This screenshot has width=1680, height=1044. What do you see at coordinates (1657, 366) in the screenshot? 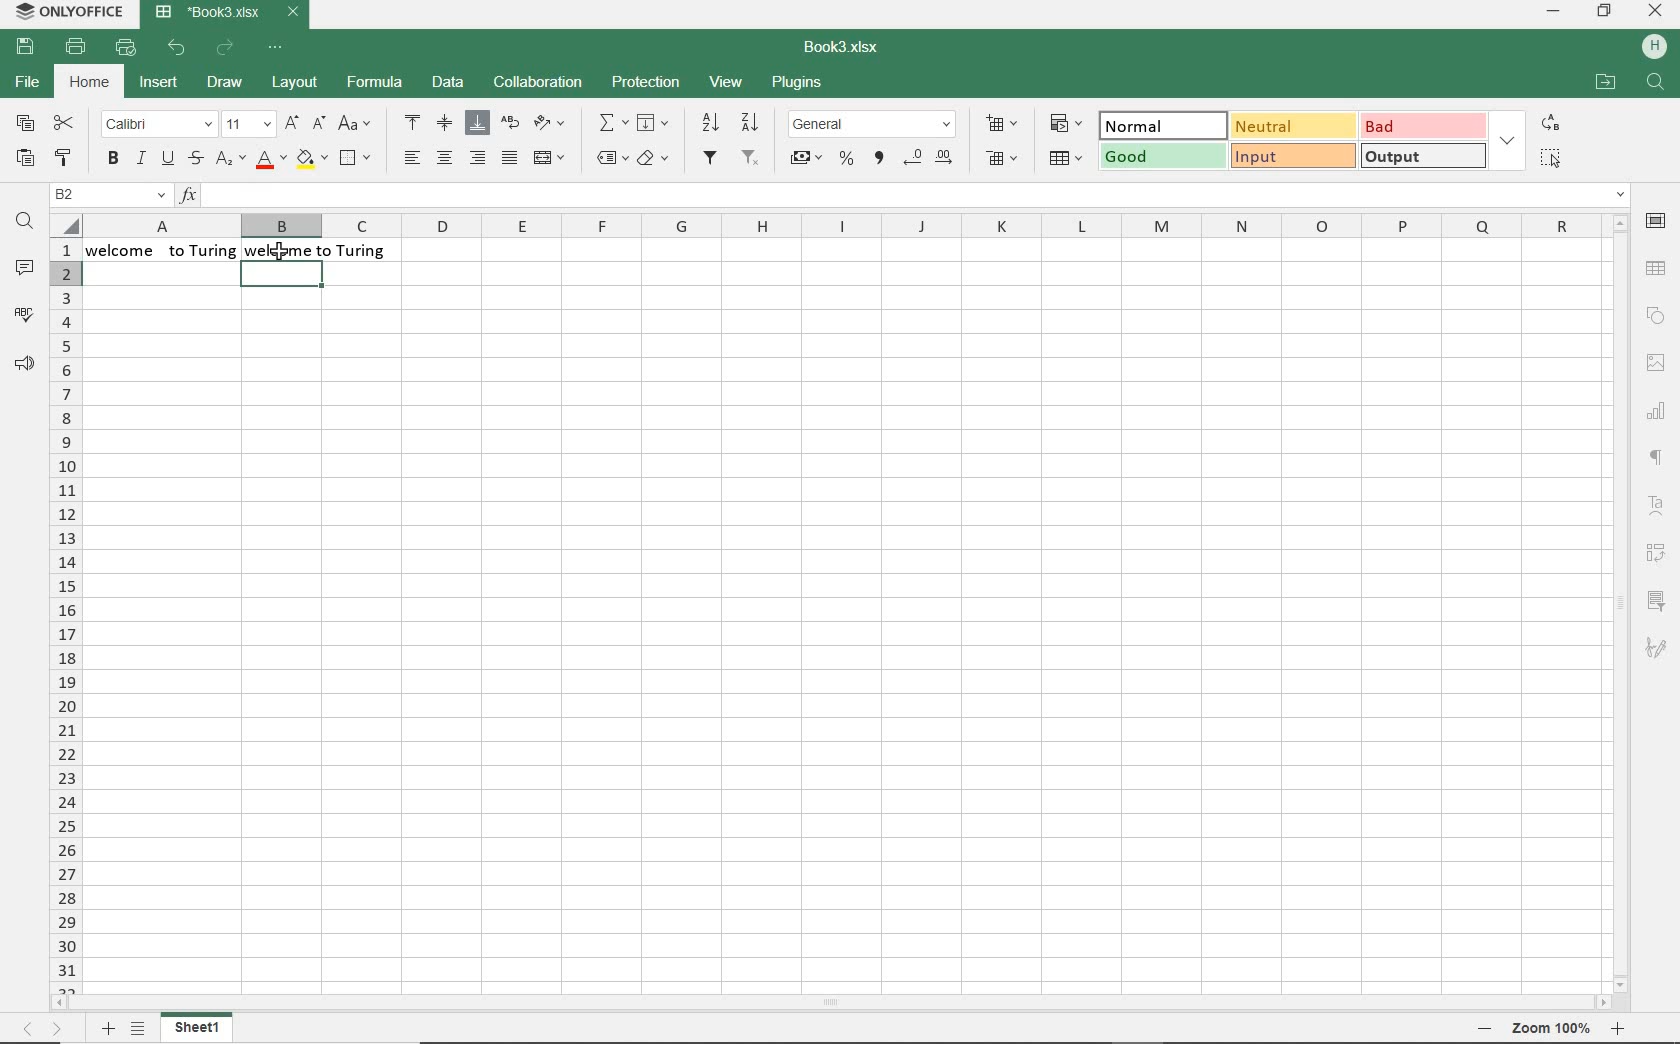
I see `image` at bounding box center [1657, 366].